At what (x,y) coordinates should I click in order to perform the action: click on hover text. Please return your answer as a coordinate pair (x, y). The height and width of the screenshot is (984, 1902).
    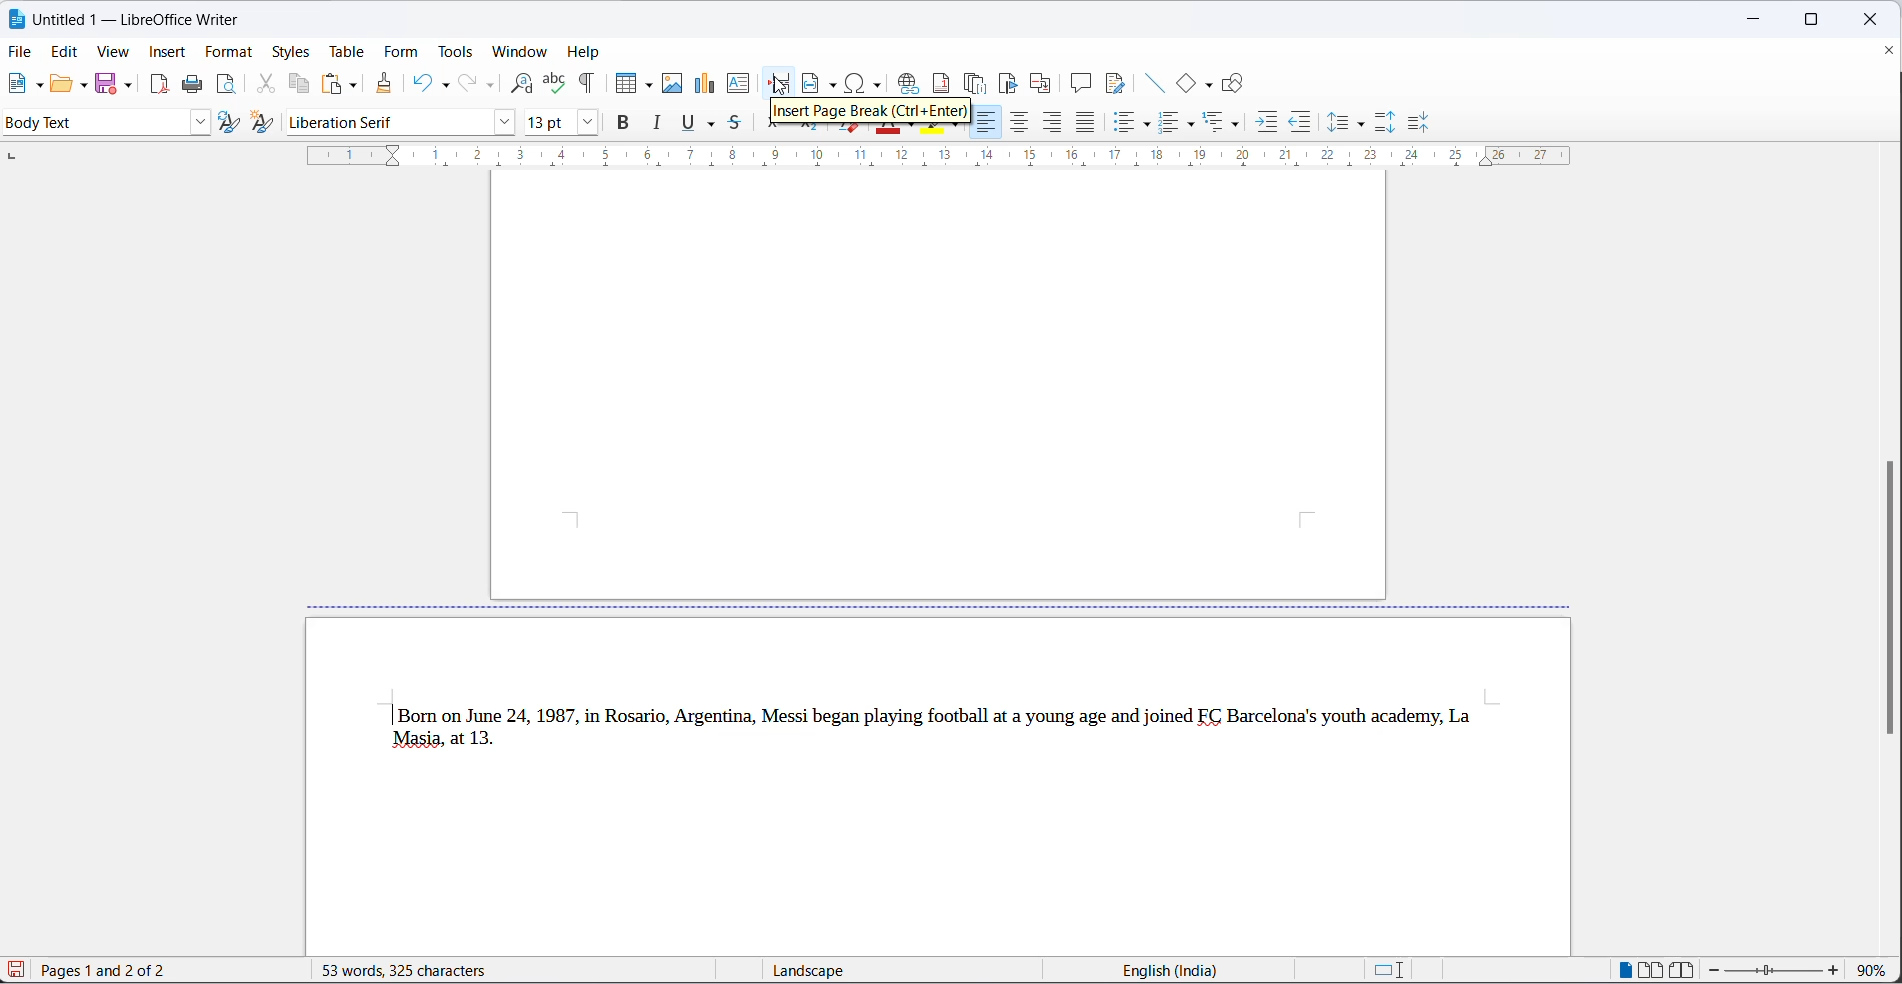
    Looking at the image, I should click on (867, 111).